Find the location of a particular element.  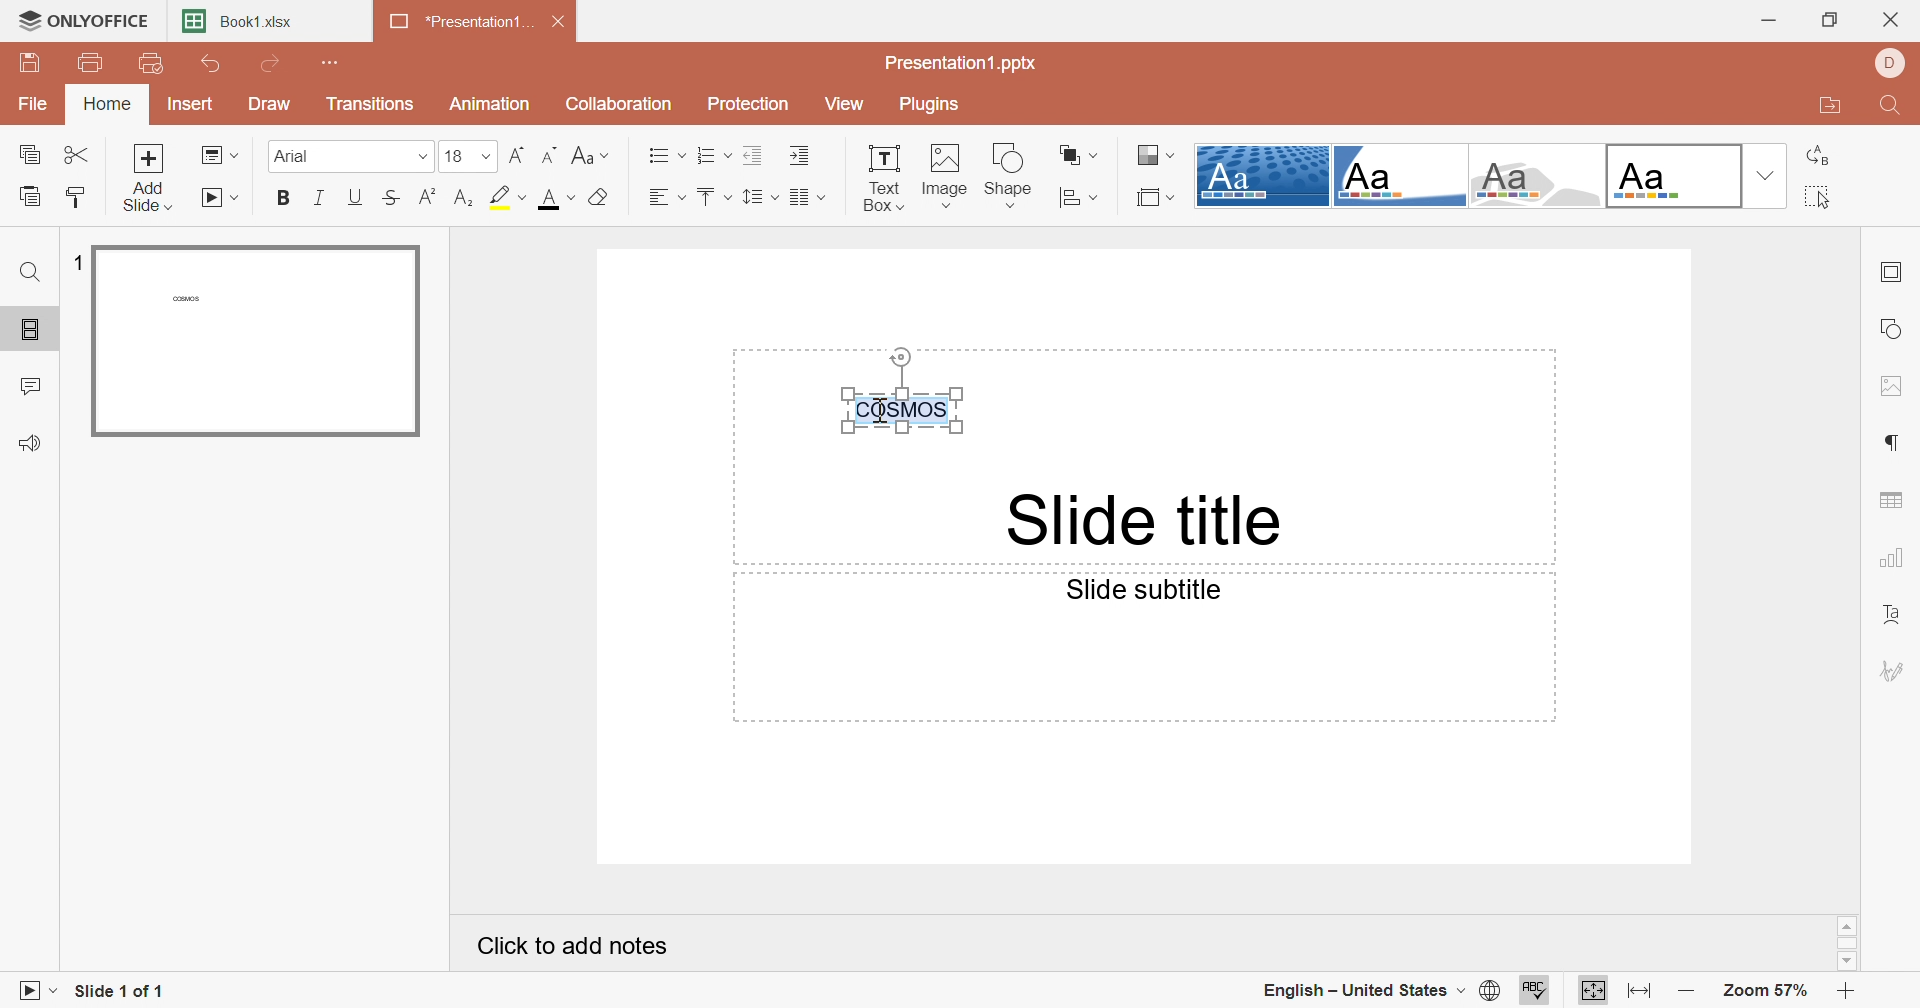

Arial is located at coordinates (353, 157).